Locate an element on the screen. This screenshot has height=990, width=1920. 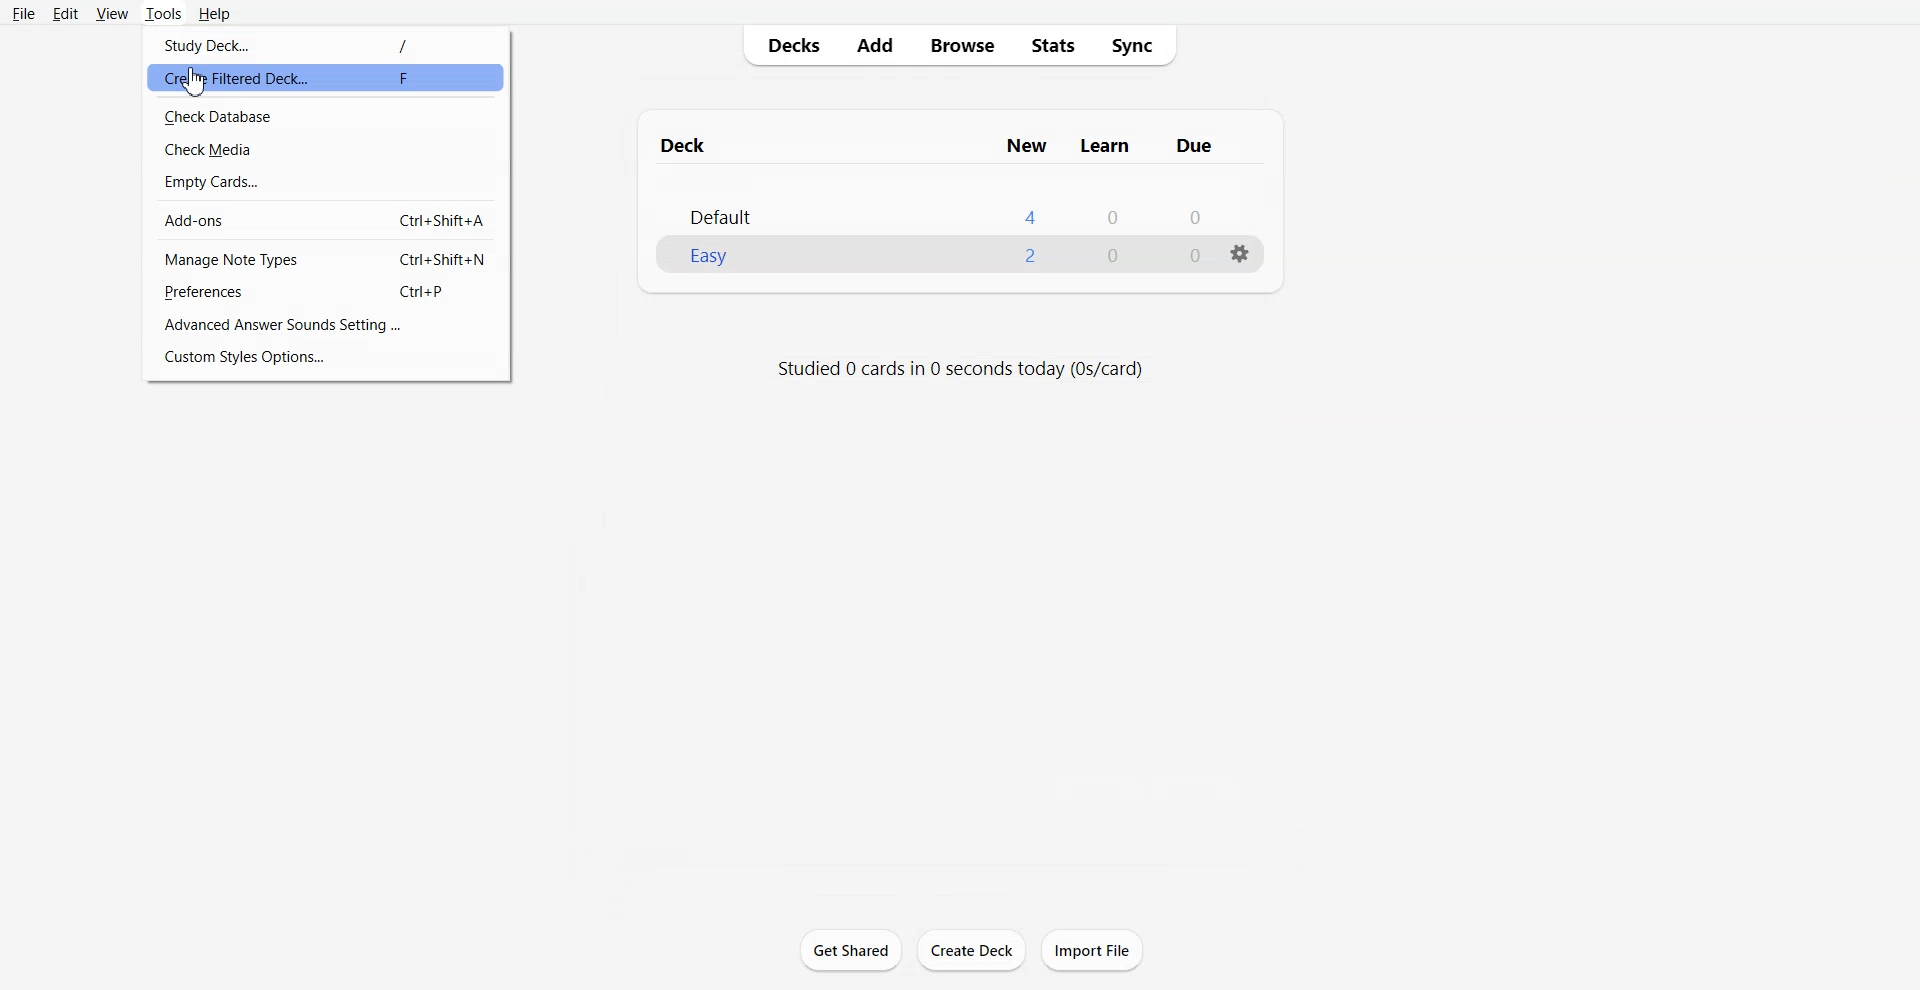
Check Media is located at coordinates (327, 148).